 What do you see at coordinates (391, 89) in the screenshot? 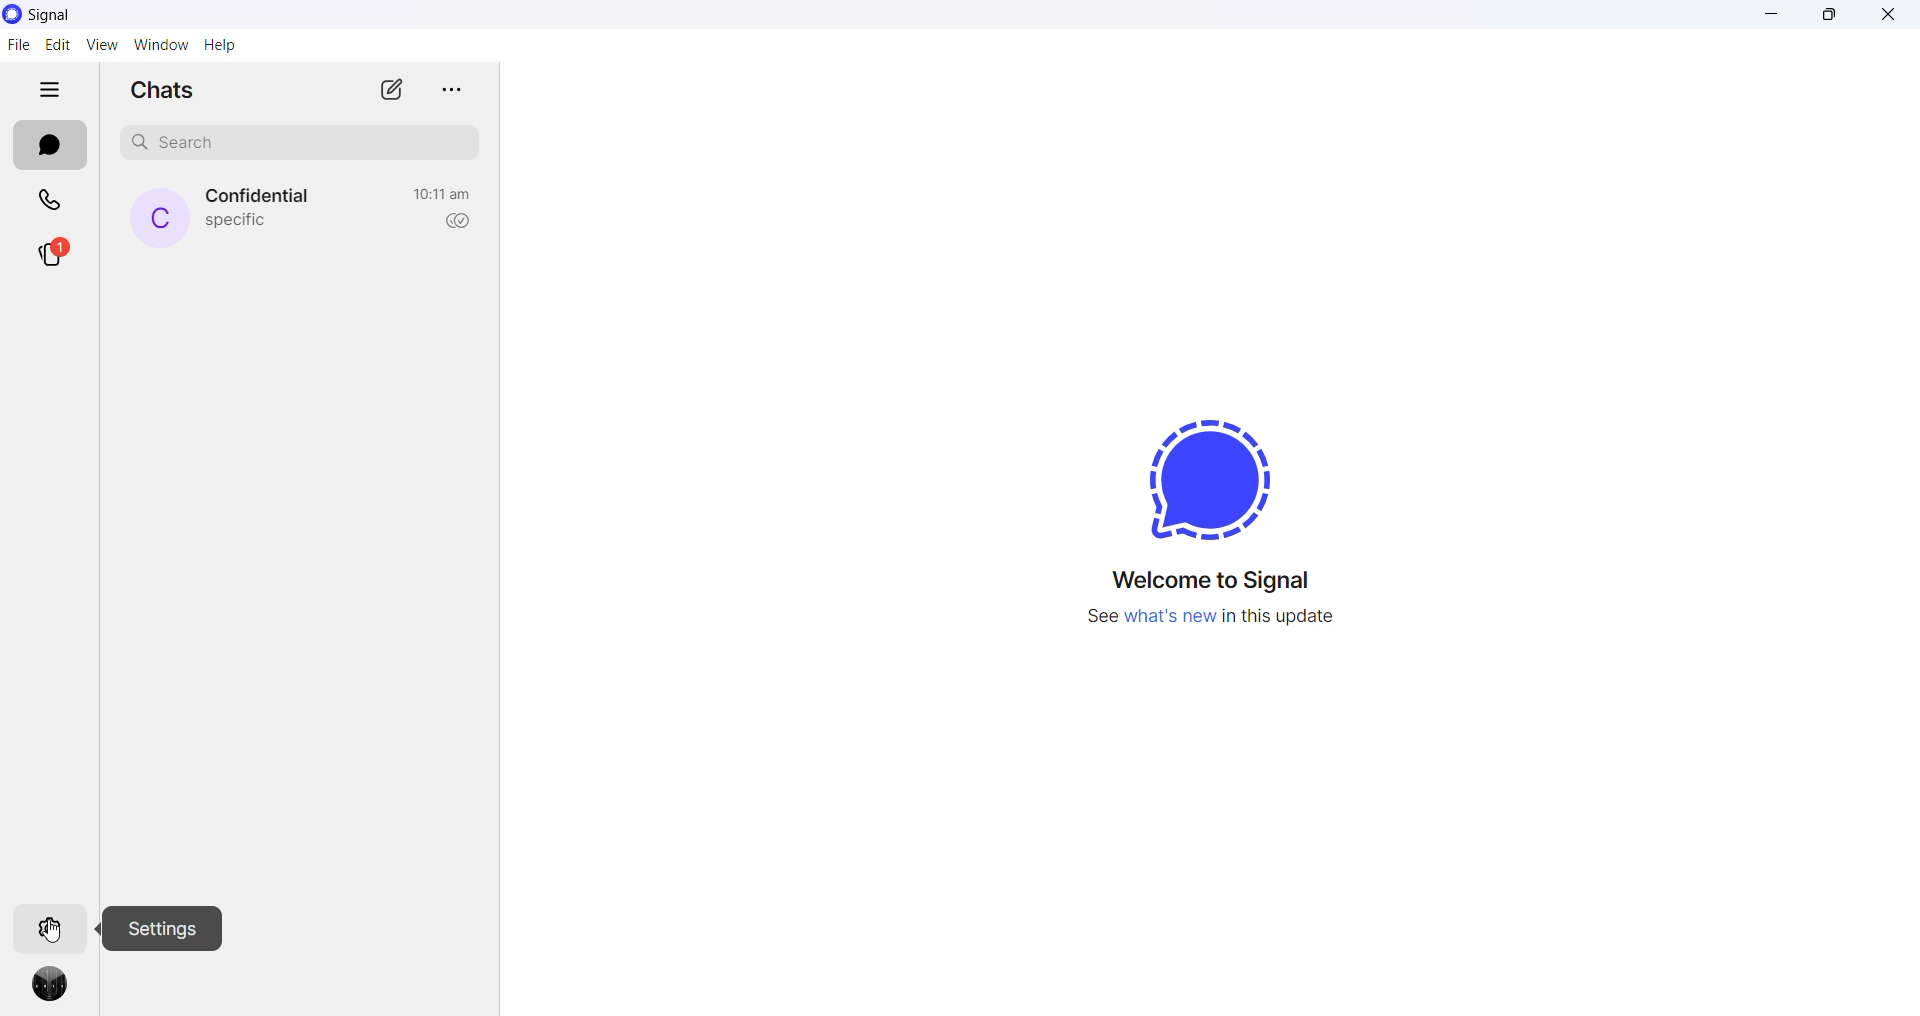
I see `new chat` at bounding box center [391, 89].